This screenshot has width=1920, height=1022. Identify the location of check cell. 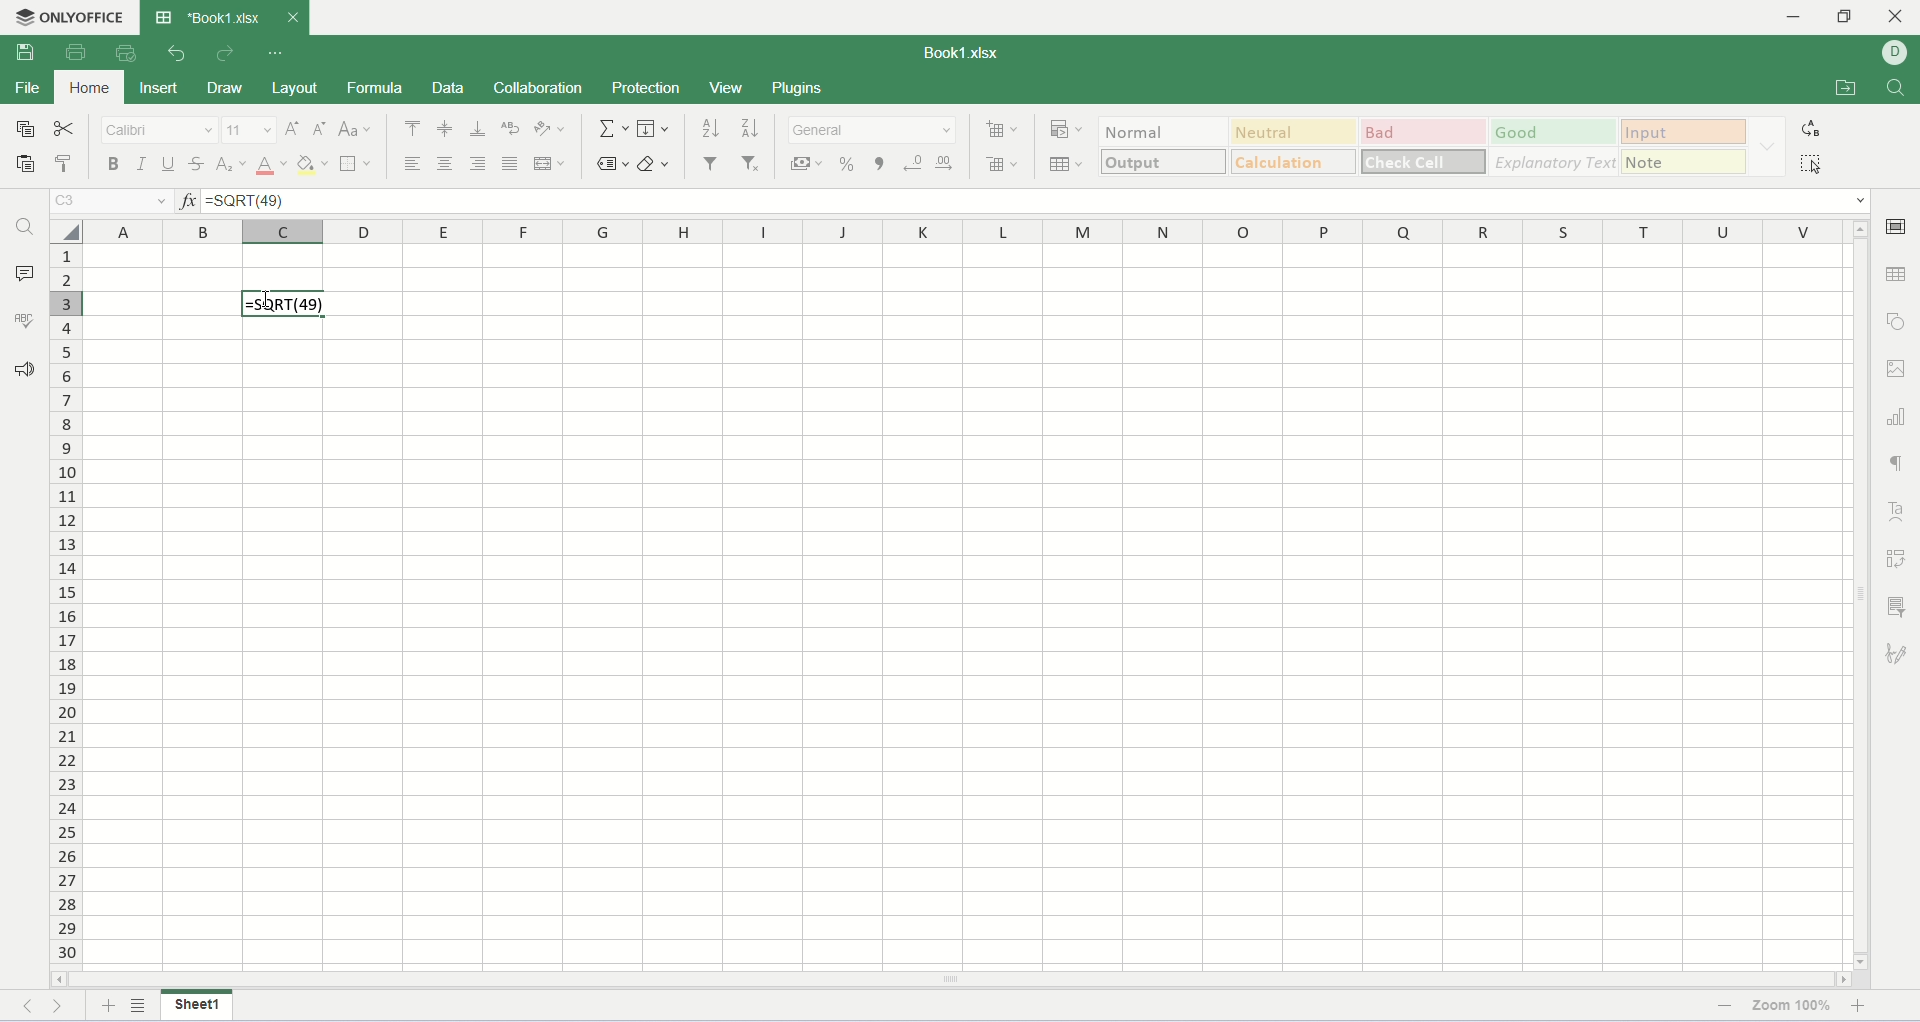
(1423, 161).